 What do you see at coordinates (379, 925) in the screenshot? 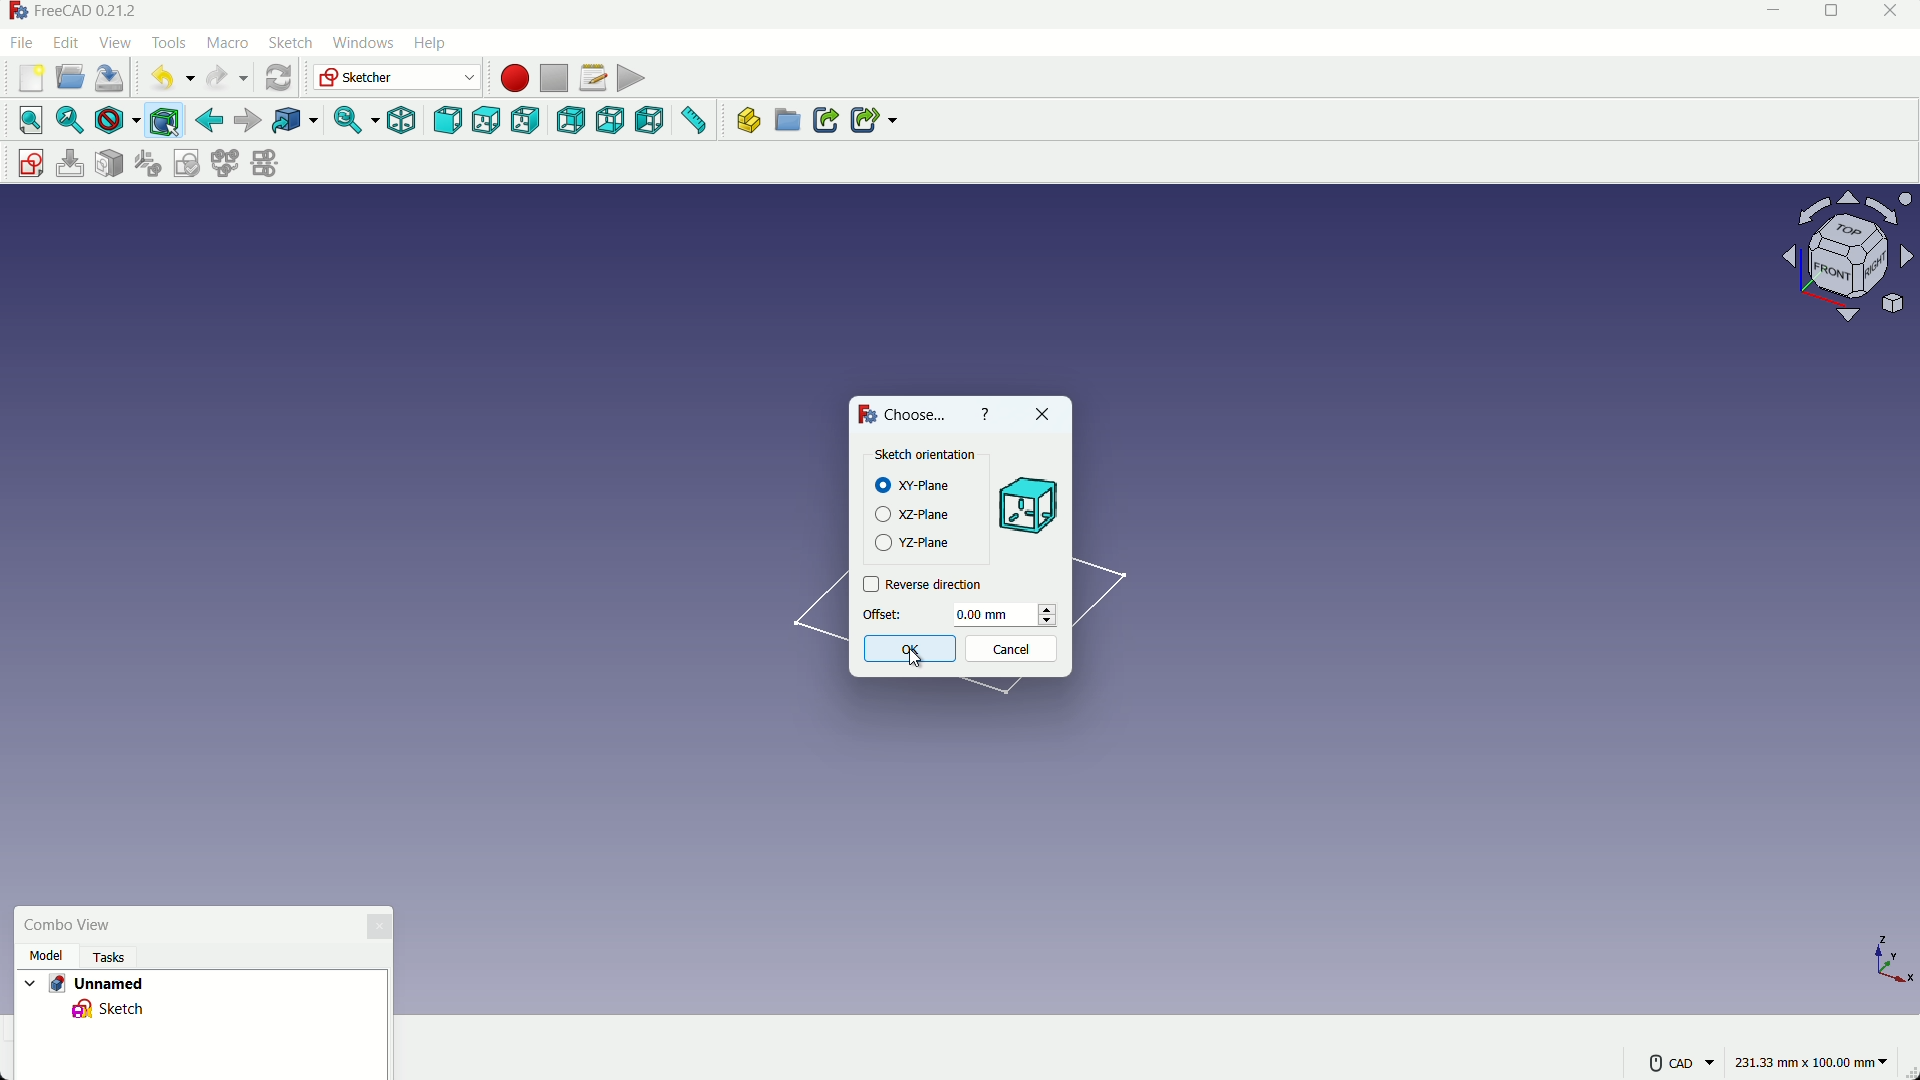
I see `close` at bounding box center [379, 925].